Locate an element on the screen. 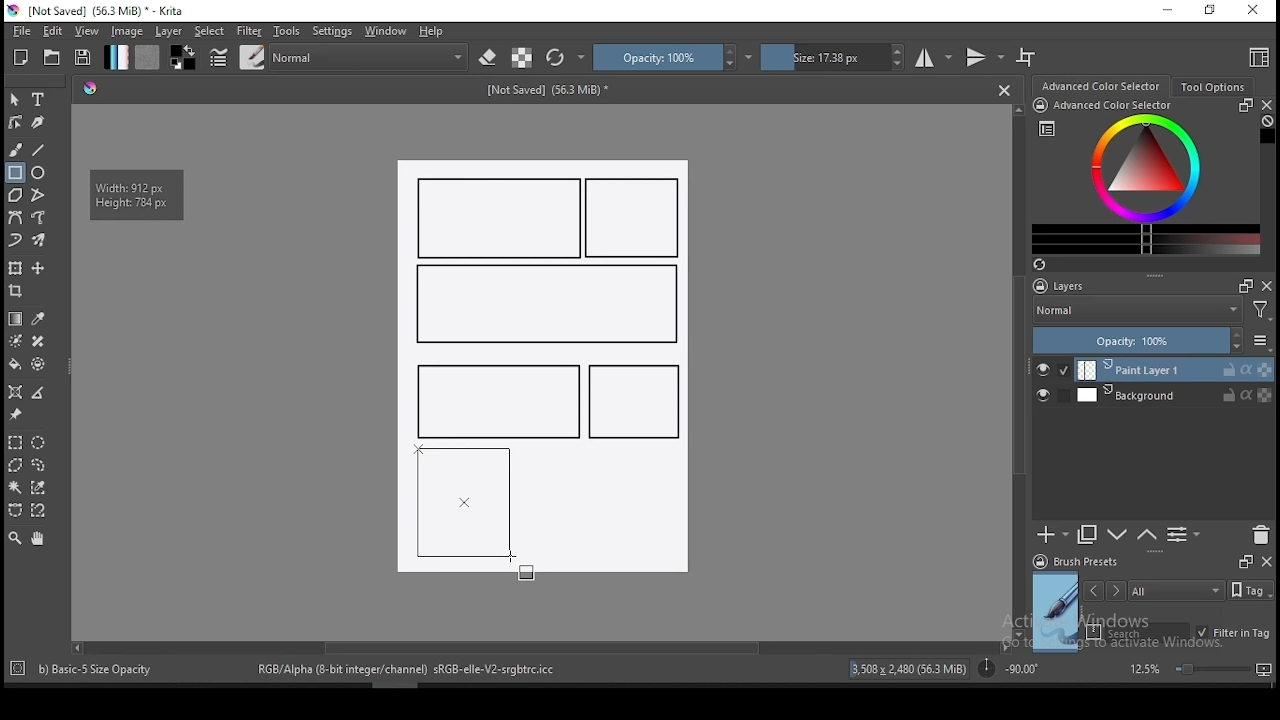 This screenshot has height=720, width=1280. scroll bar is located at coordinates (1020, 370).